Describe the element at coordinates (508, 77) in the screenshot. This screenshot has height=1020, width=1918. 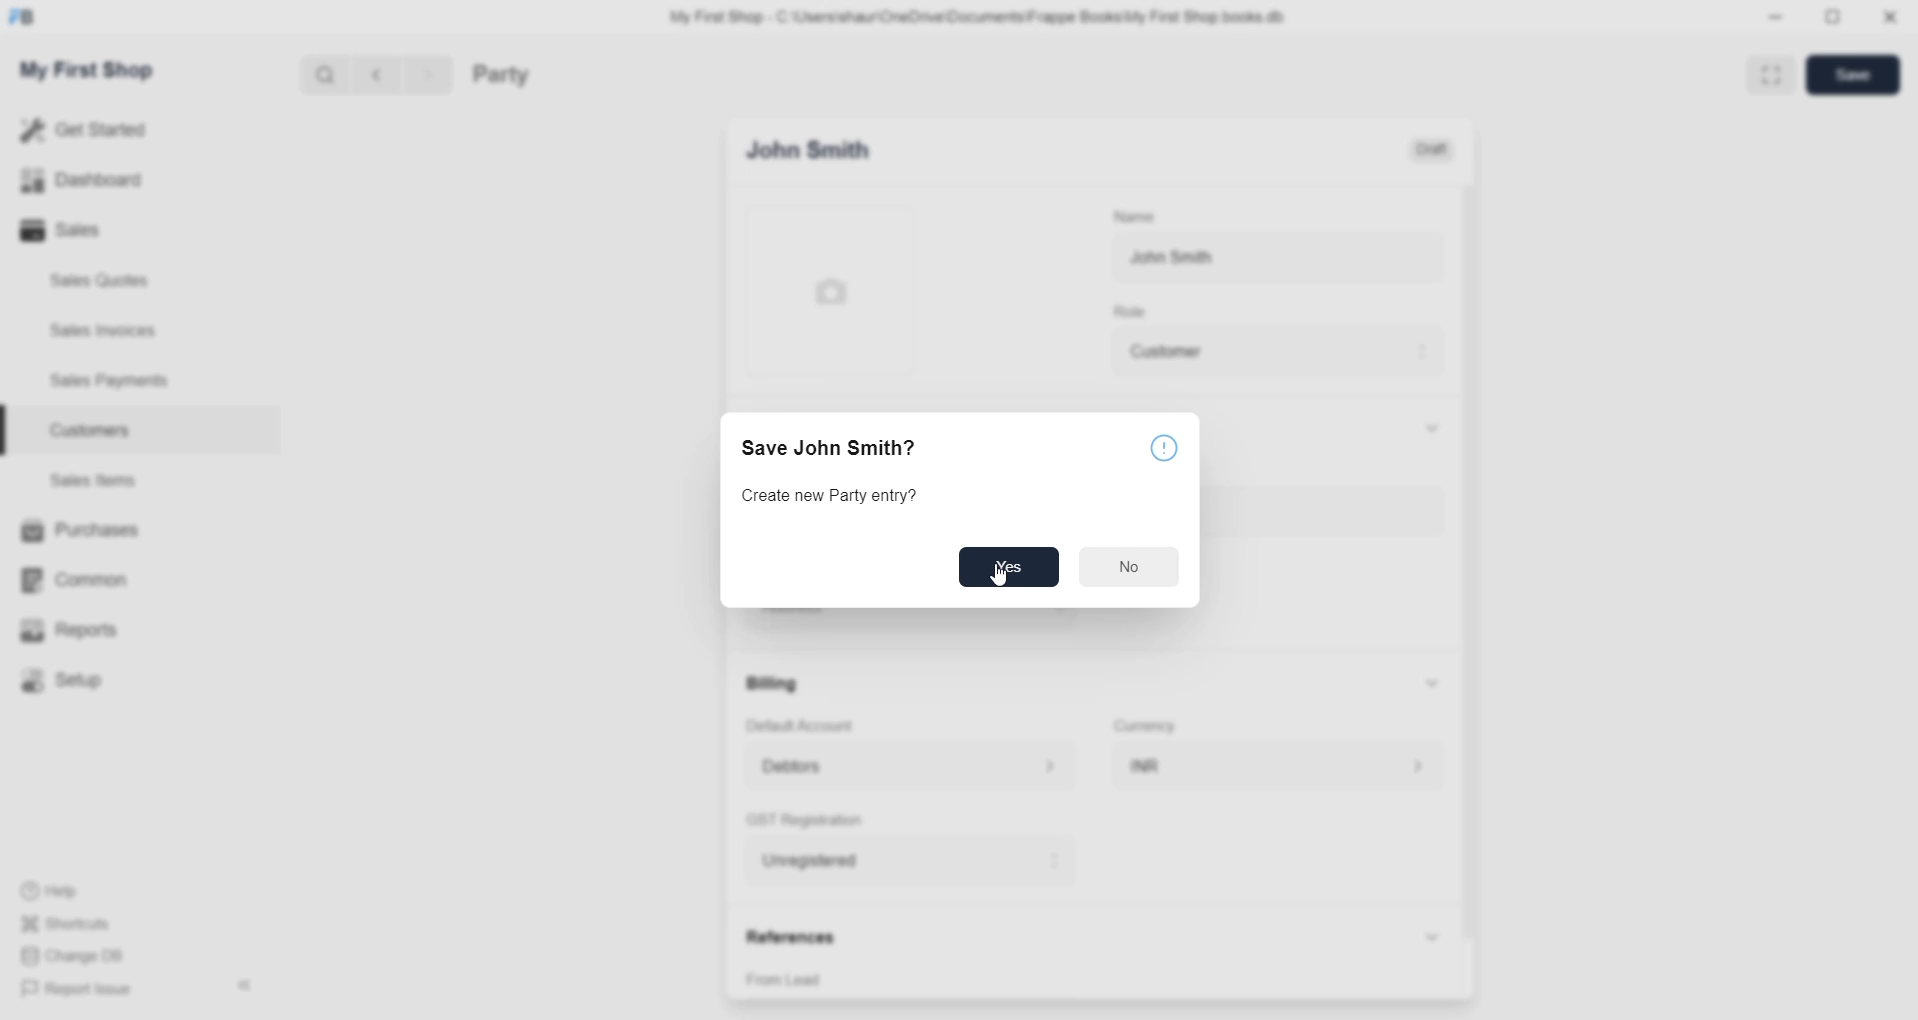
I see `Party` at that location.